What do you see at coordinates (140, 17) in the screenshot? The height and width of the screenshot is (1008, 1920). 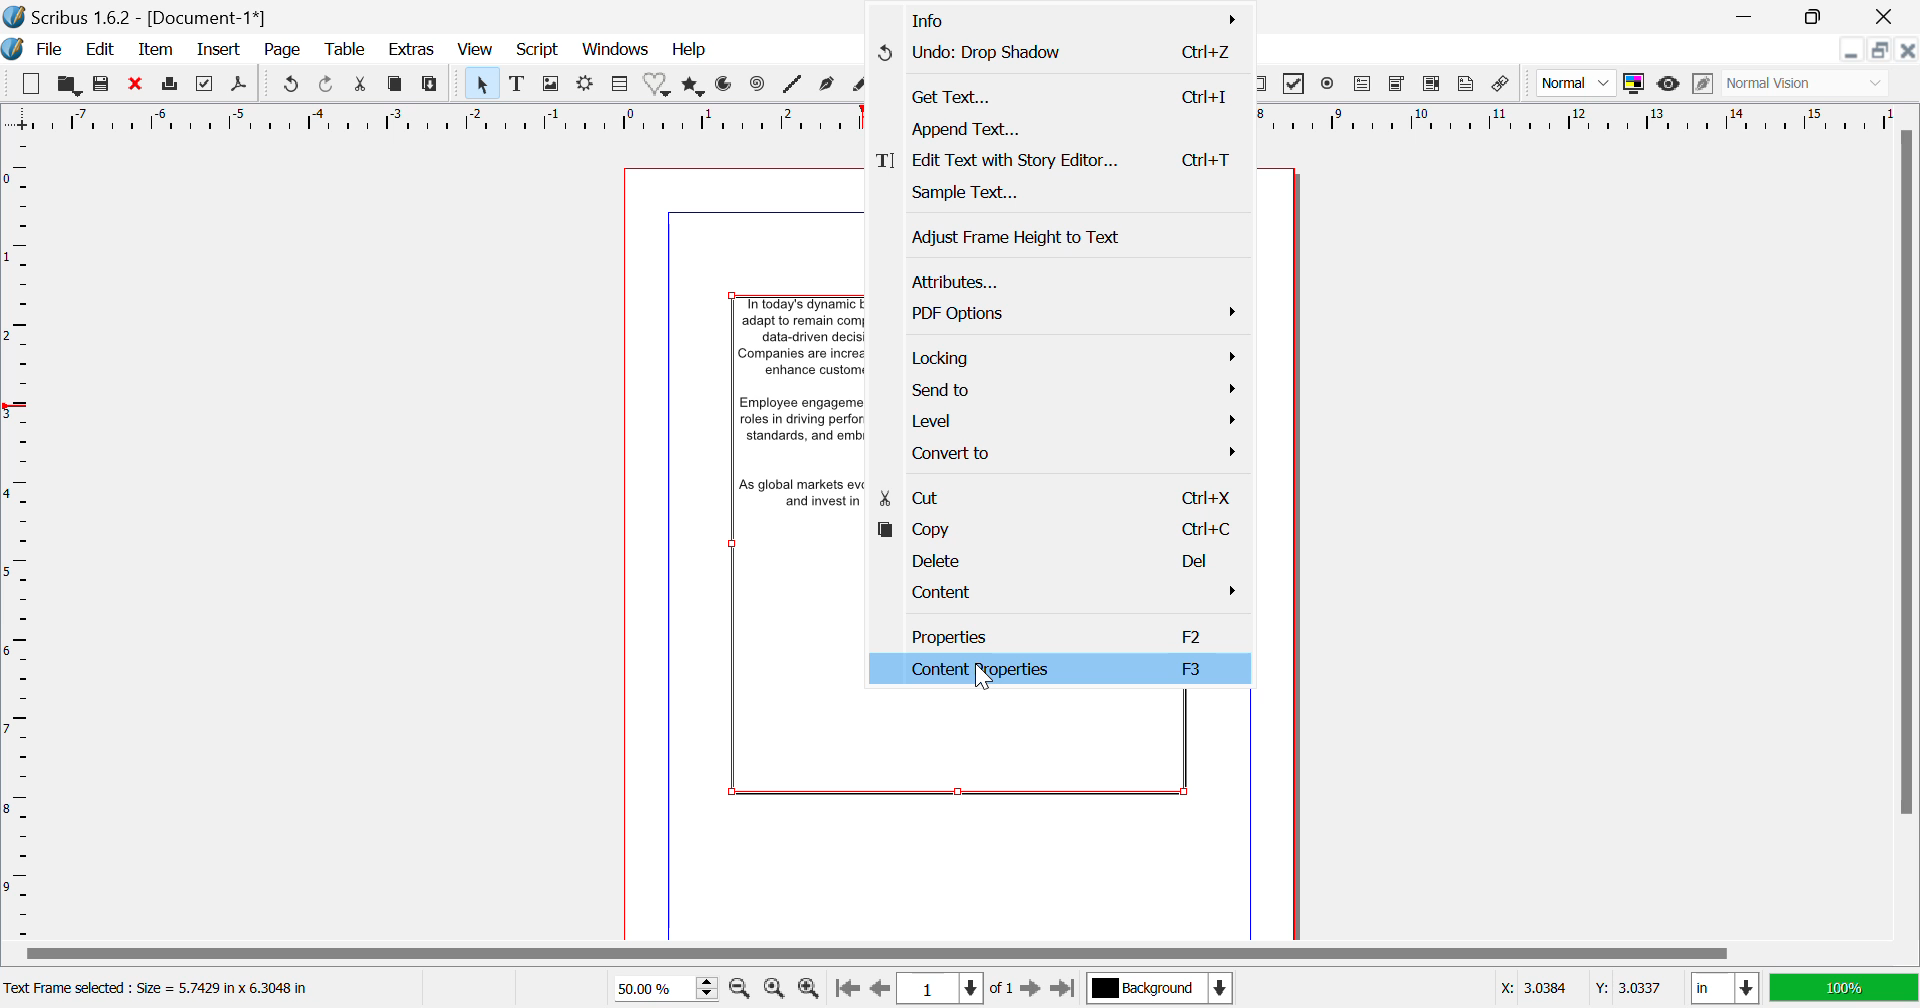 I see `Scribus 1.62 - [Document 1*]` at bounding box center [140, 17].